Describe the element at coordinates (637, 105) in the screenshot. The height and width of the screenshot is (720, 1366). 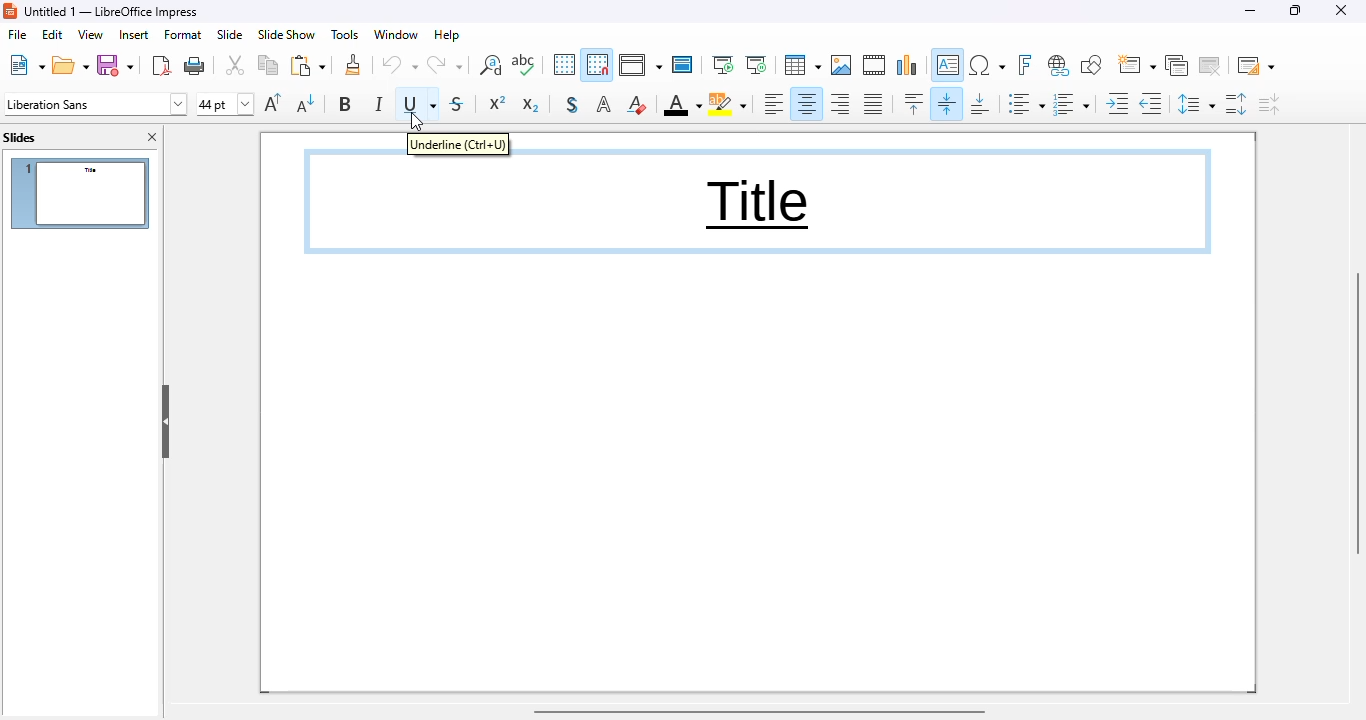
I see `clear direct formatting` at that location.